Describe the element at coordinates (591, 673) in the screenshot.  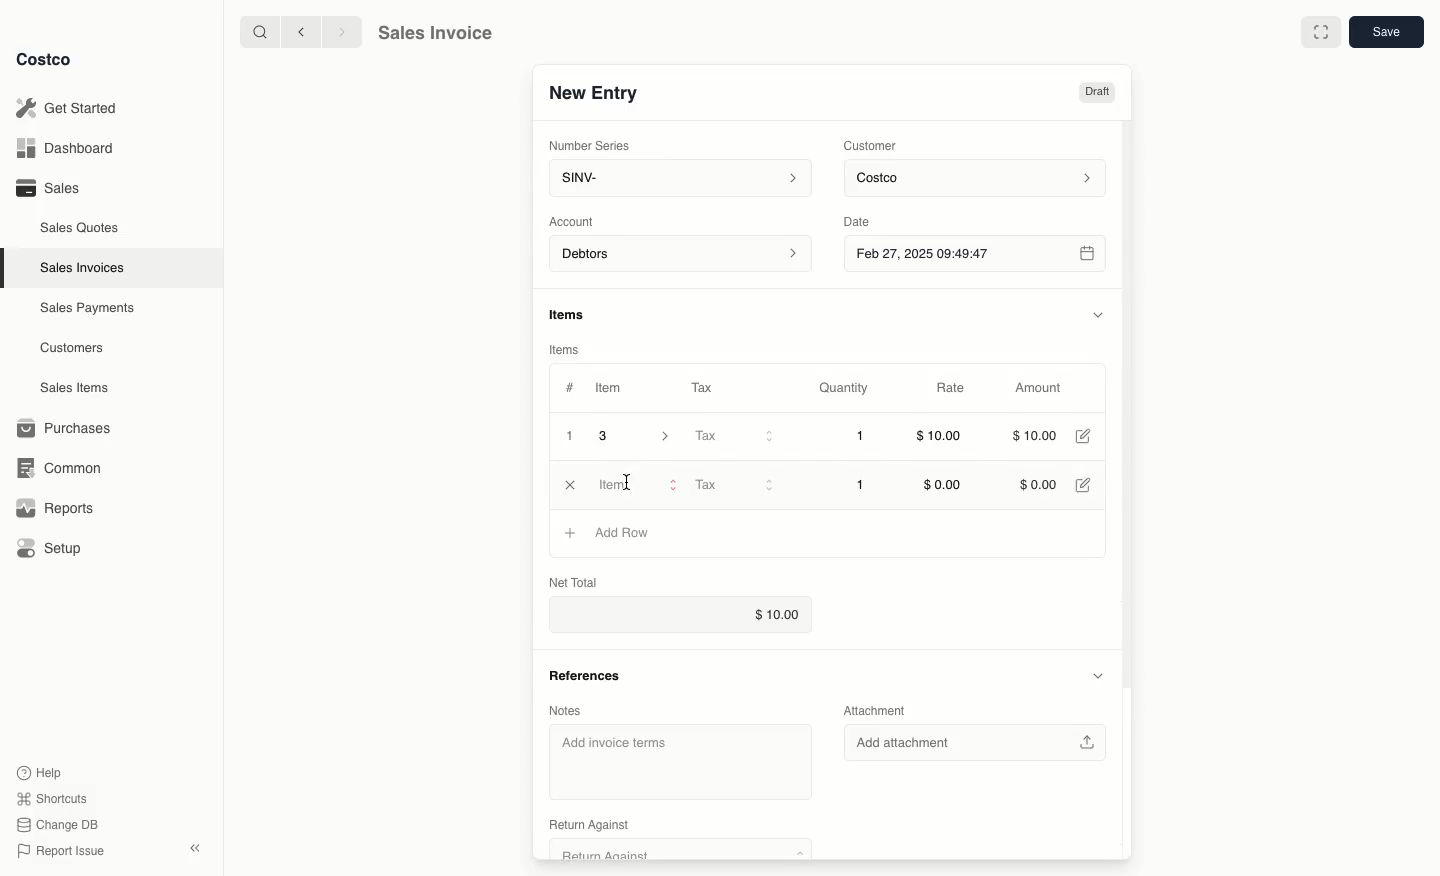
I see `References` at that location.